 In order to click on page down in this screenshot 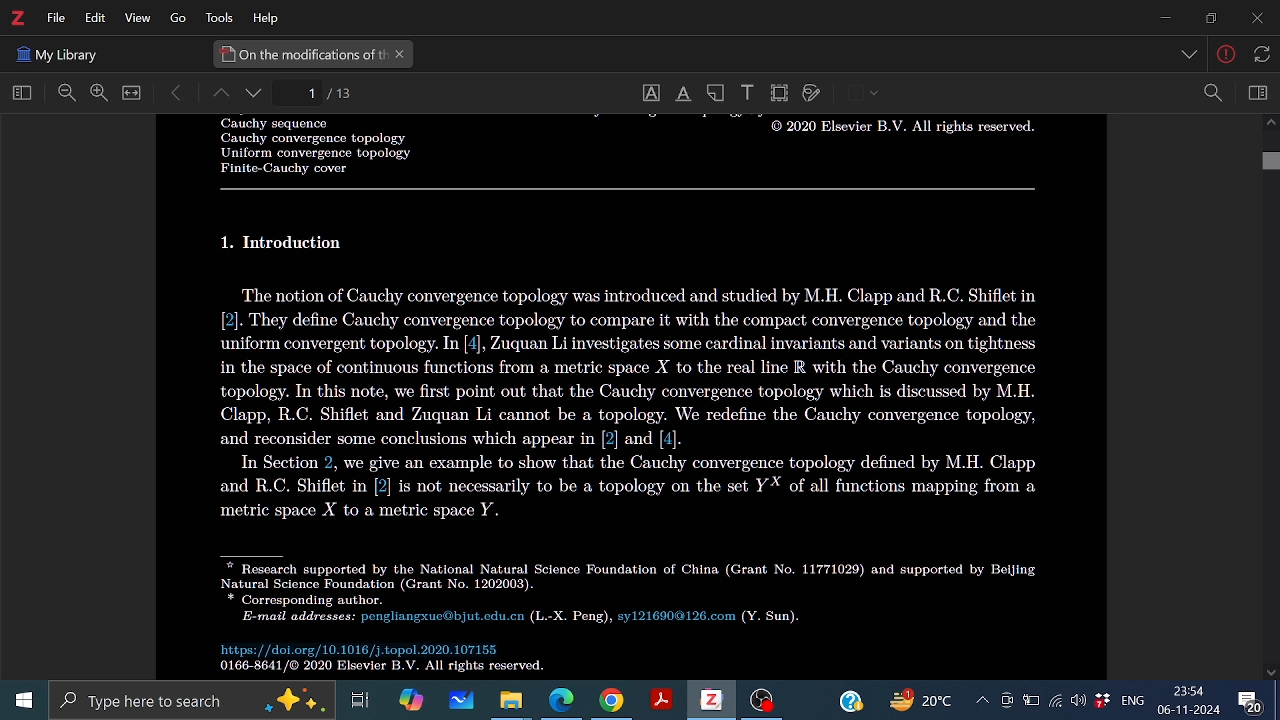, I will do `click(256, 95)`.